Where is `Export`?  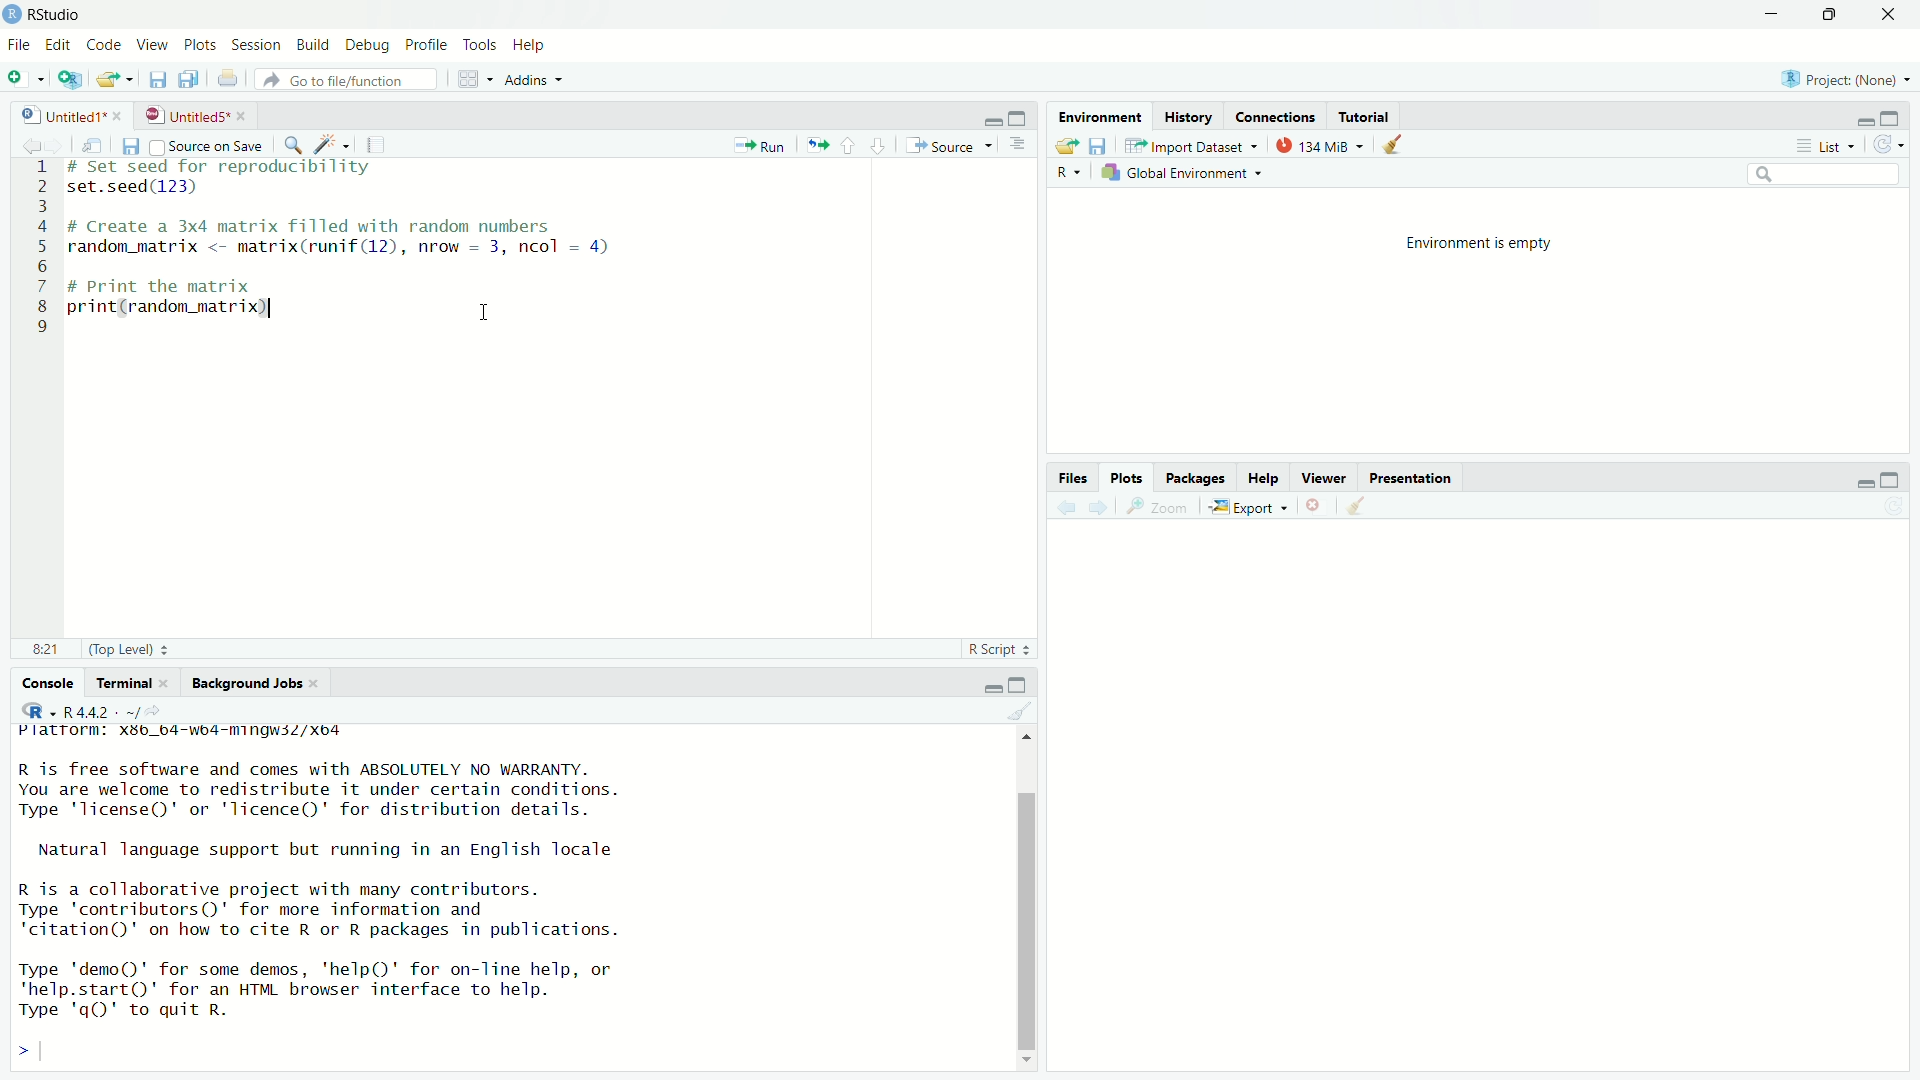 Export is located at coordinates (1245, 509).